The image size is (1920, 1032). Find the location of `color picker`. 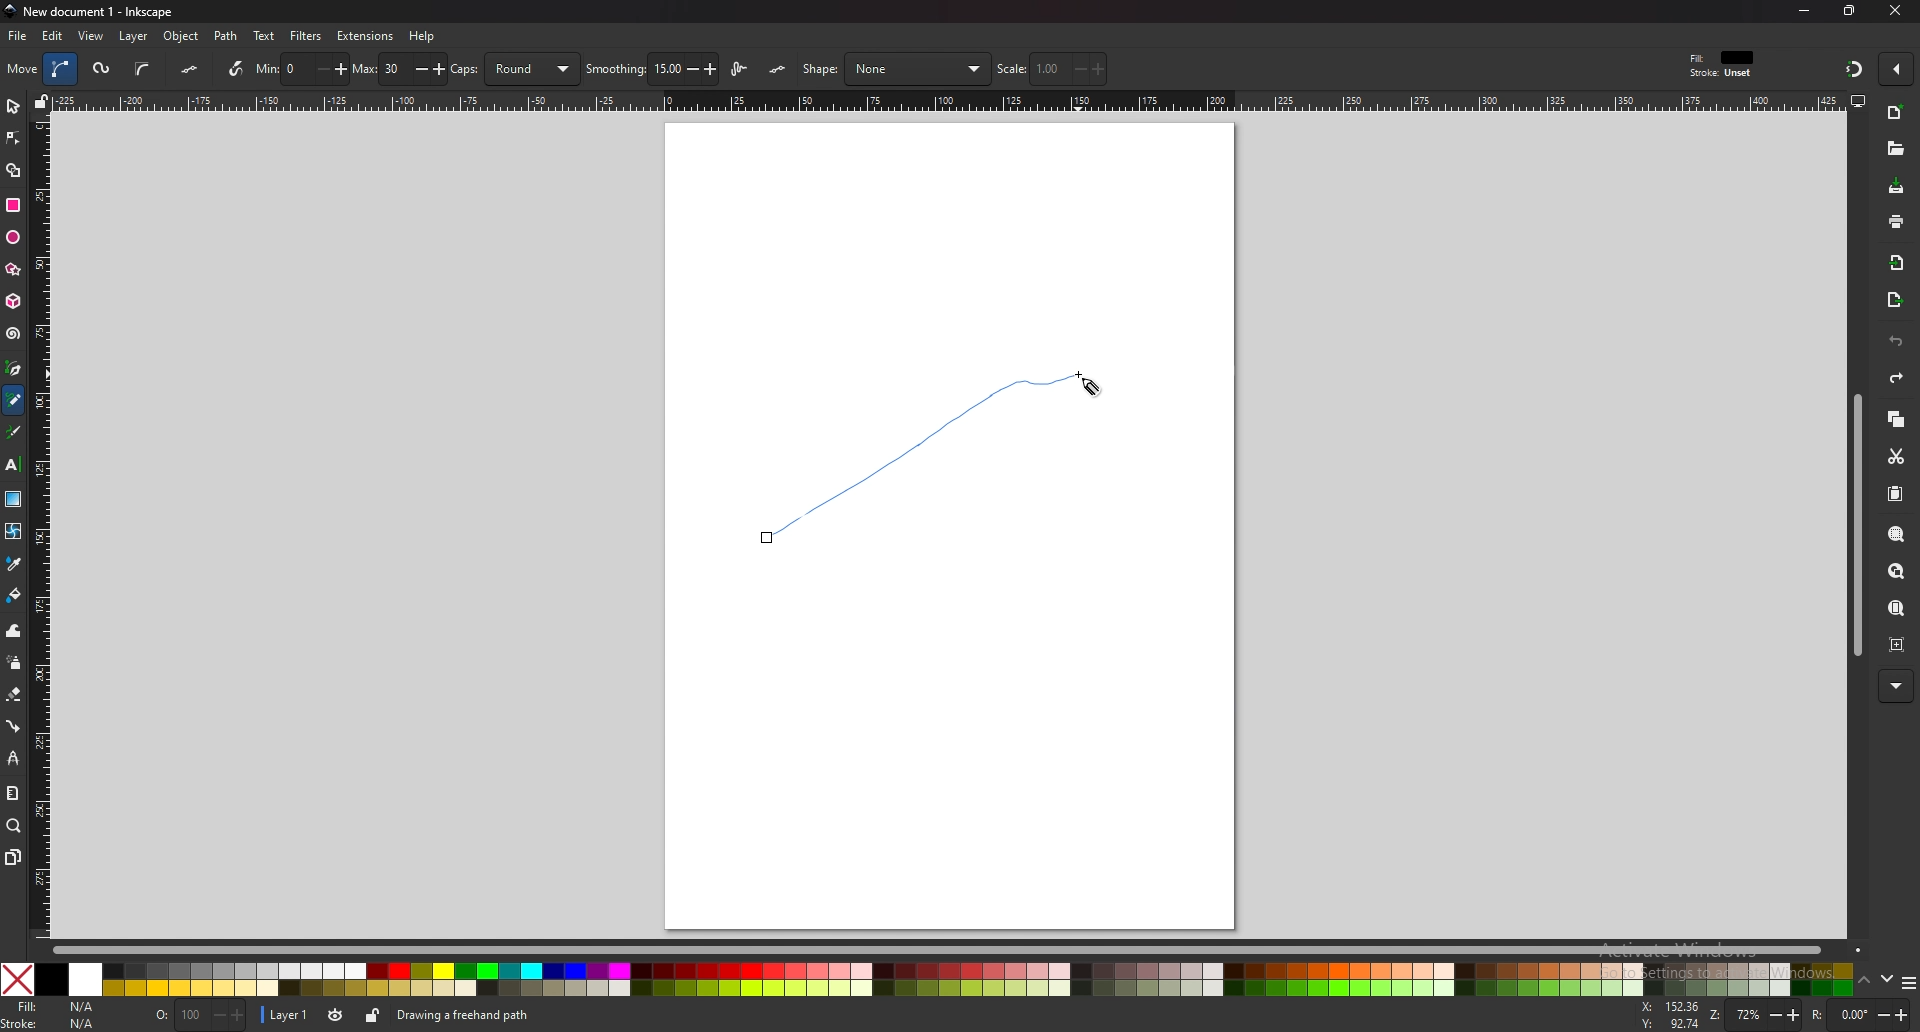

color picker is located at coordinates (14, 563).